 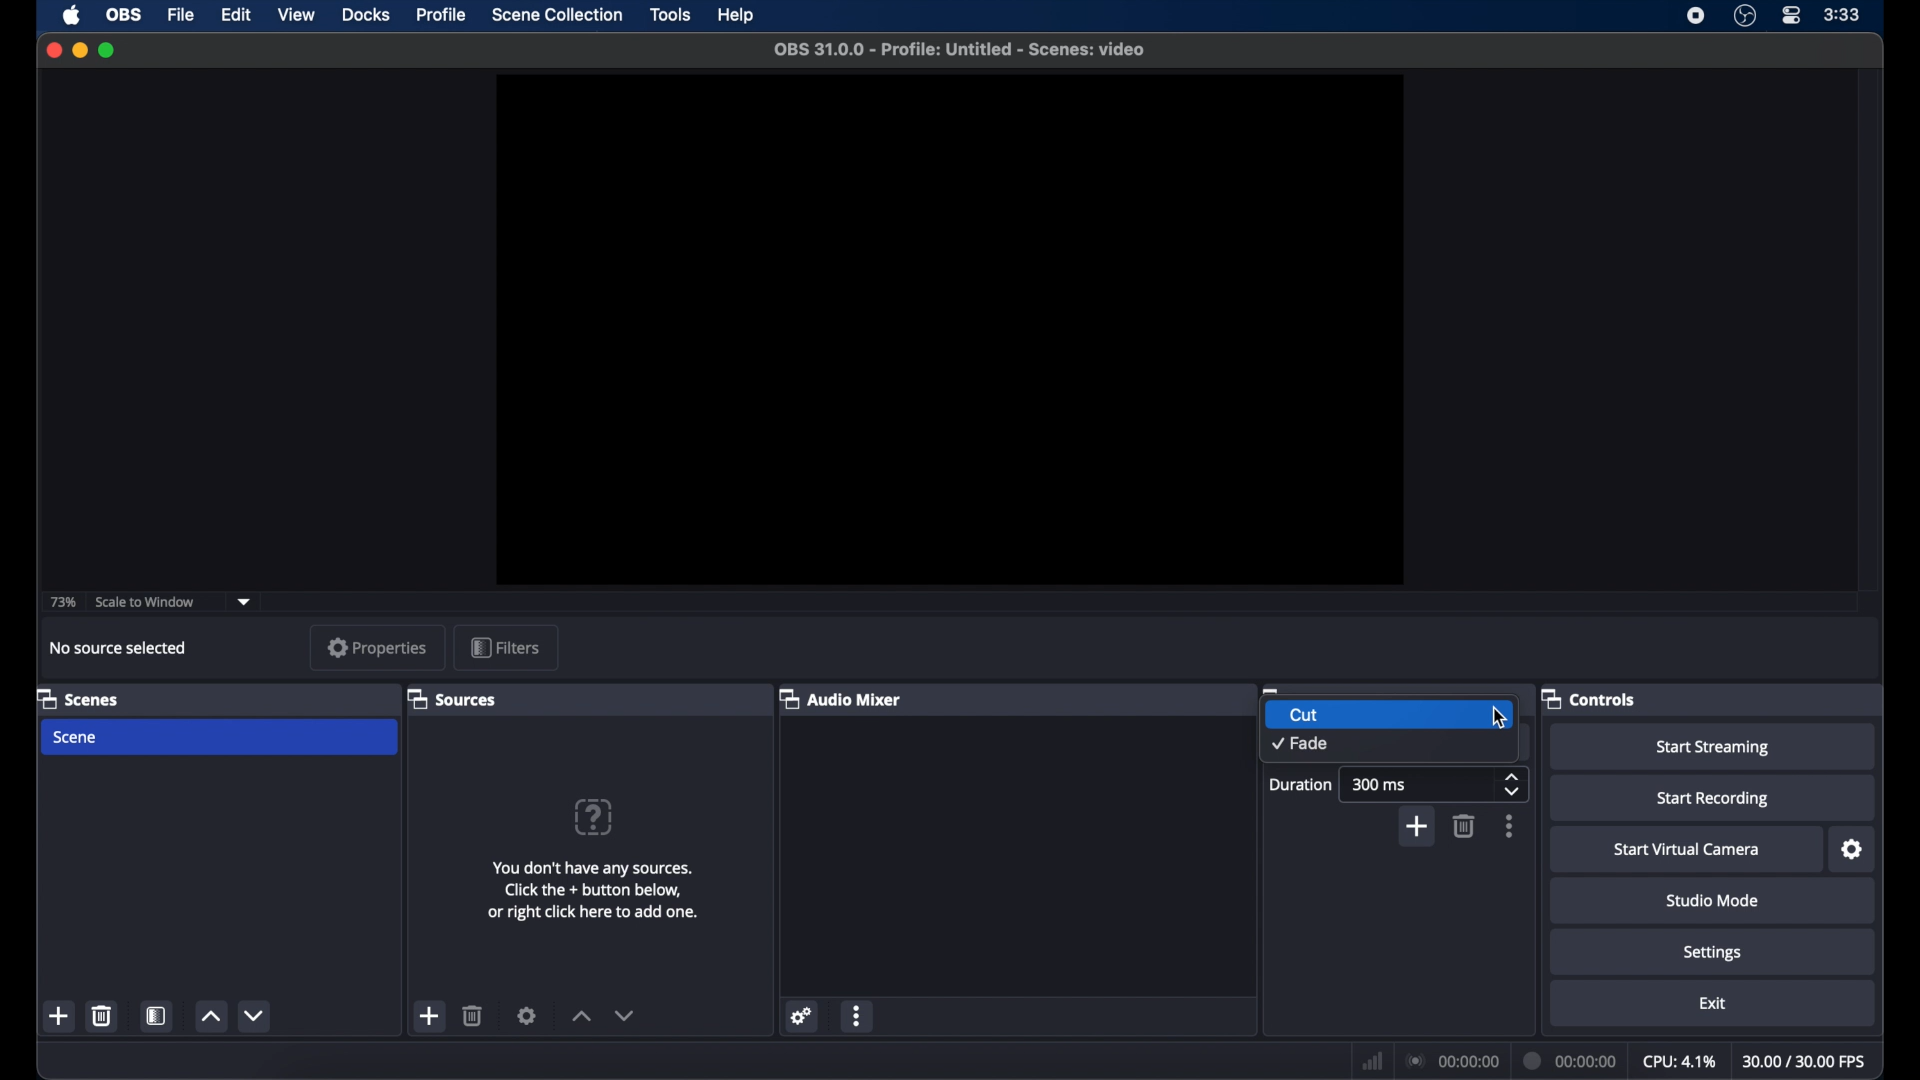 What do you see at coordinates (557, 14) in the screenshot?
I see `scene collection` at bounding box center [557, 14].